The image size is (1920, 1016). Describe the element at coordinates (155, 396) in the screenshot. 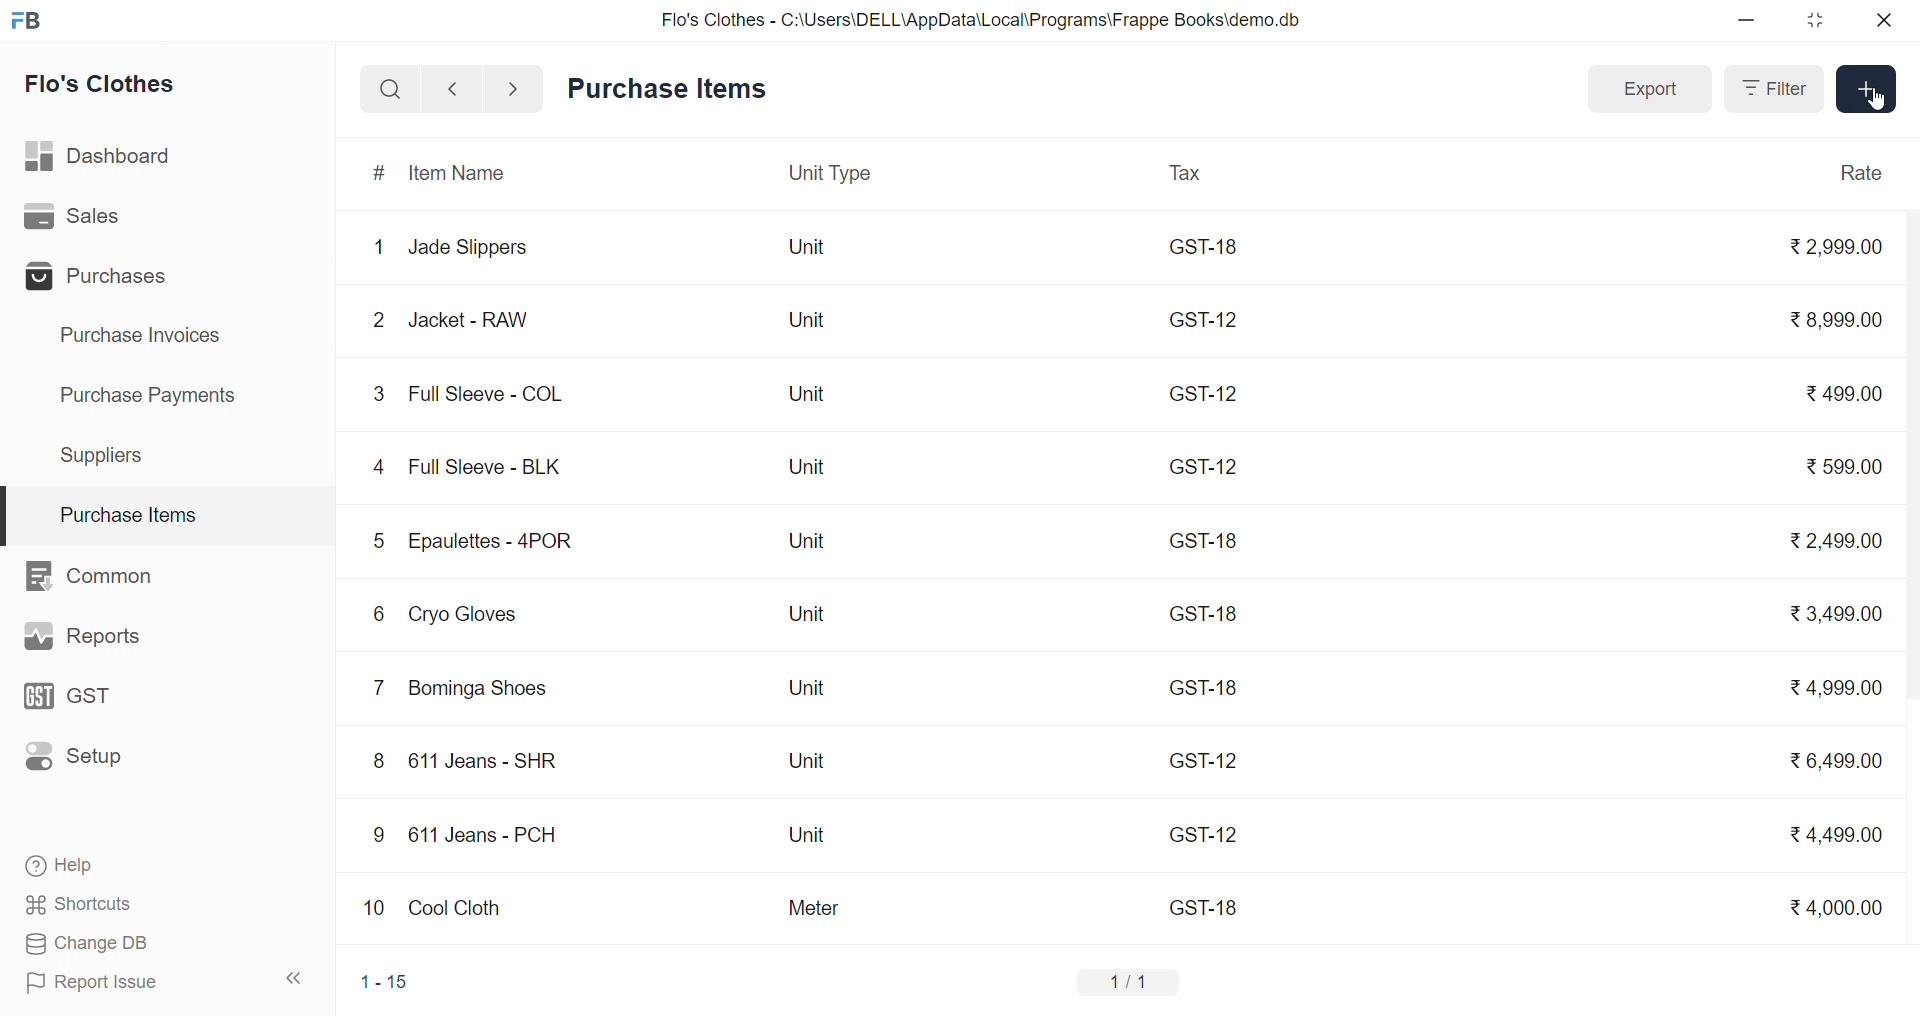

I see `Purchase Payments` at that location.